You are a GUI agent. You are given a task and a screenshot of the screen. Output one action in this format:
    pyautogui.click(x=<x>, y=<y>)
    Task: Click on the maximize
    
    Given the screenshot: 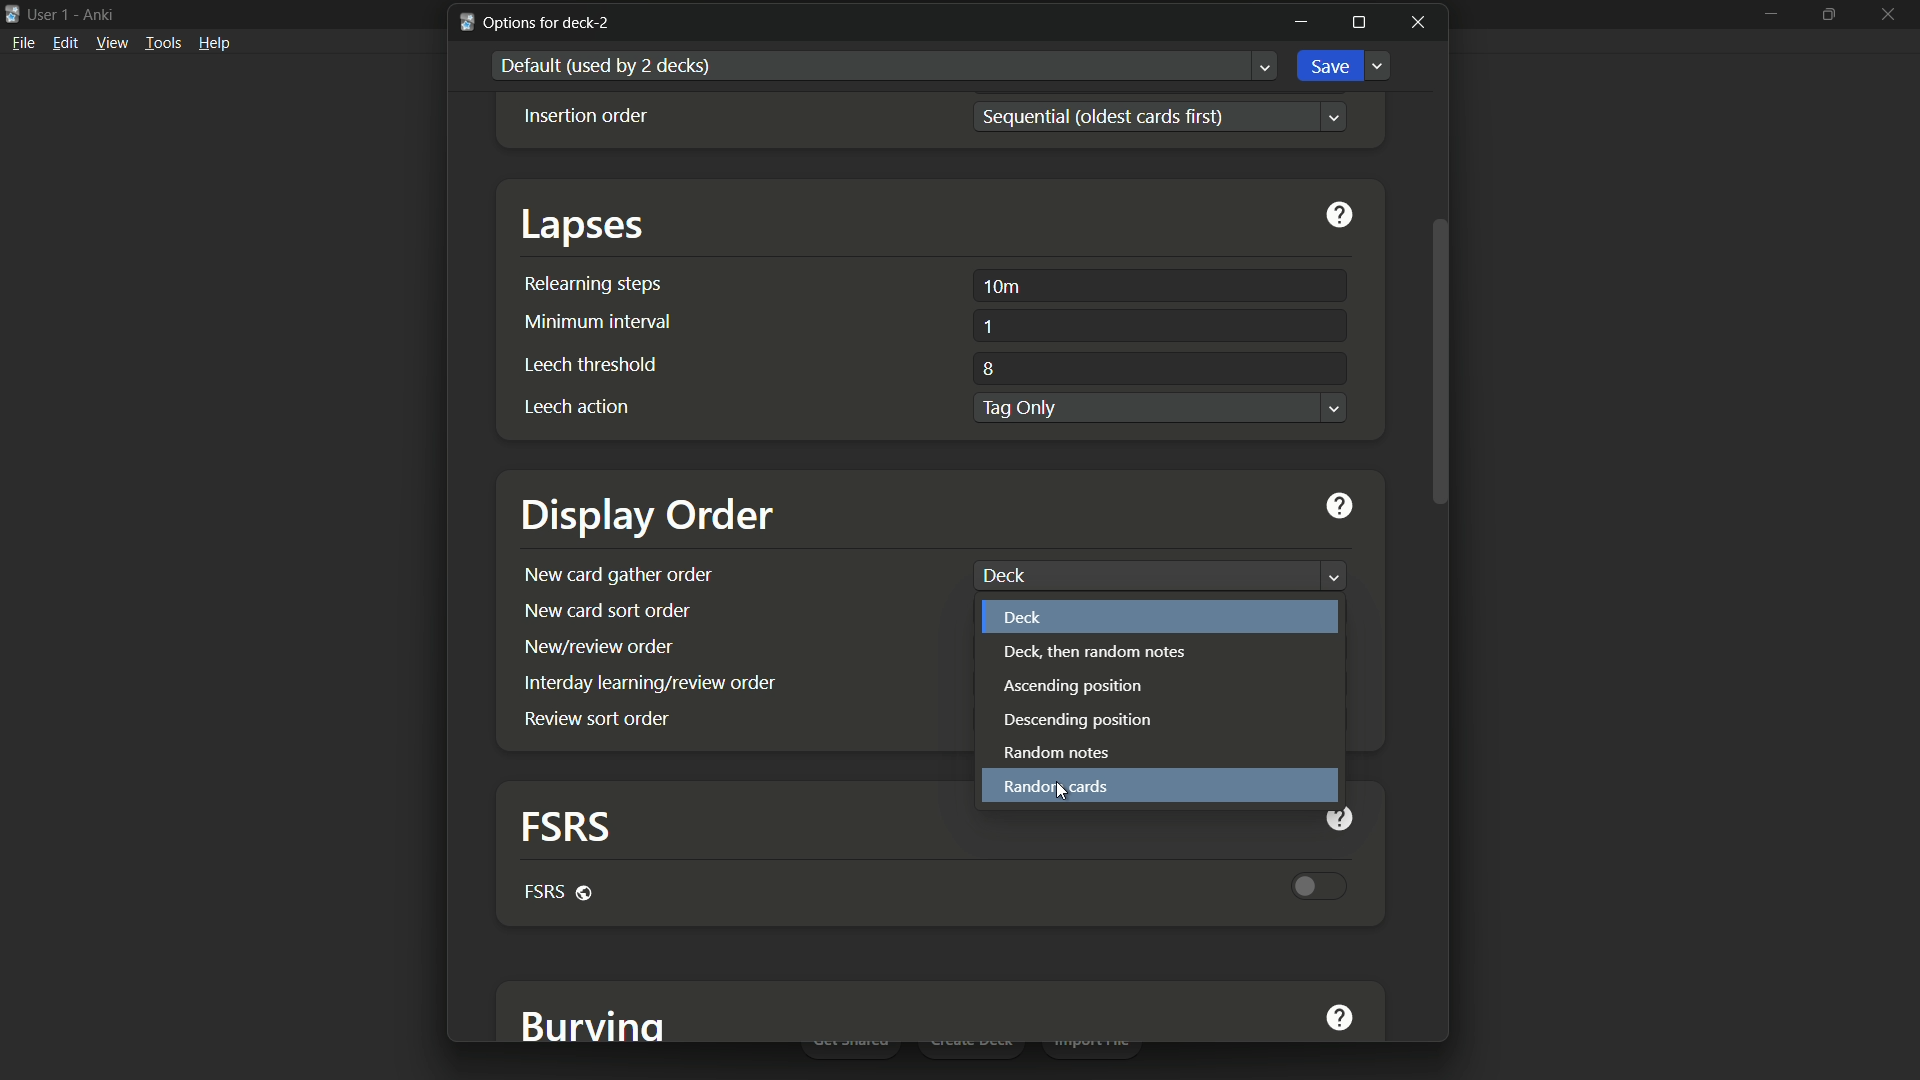 What is the action you would take?
    pyautogui.click(x=1831, y=12)
    